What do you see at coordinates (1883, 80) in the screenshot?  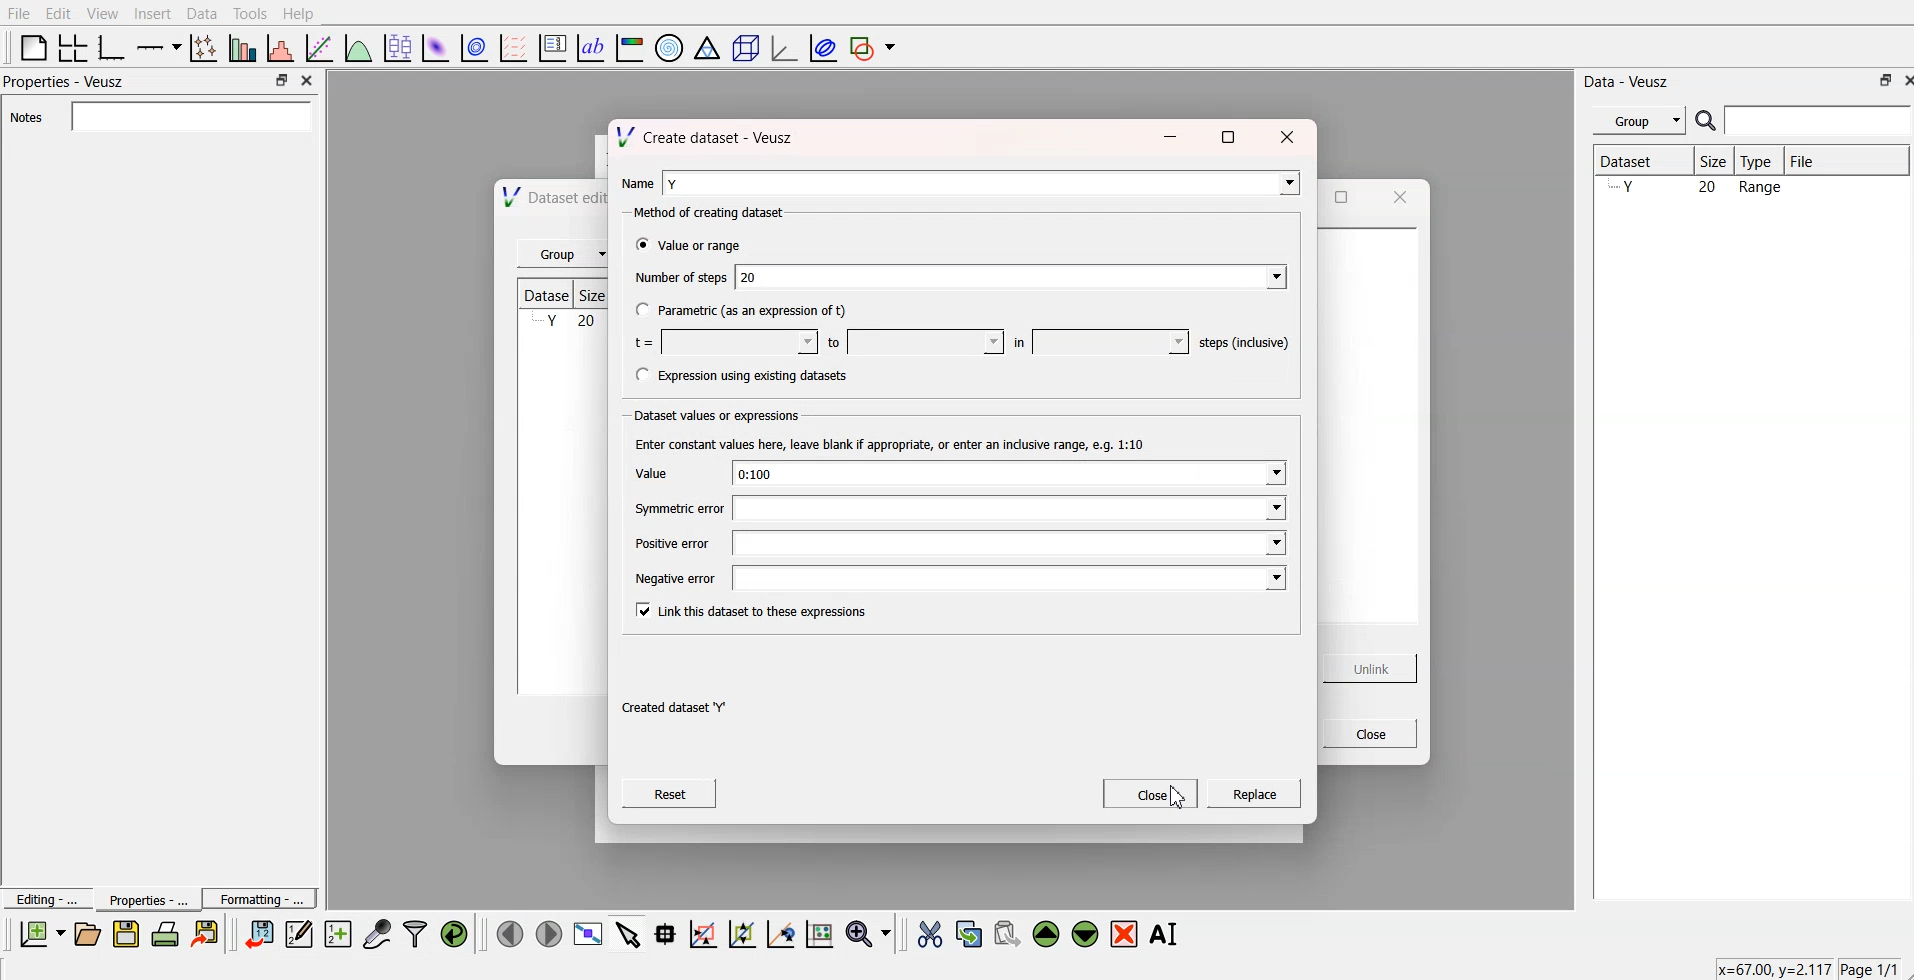 I see `Min/Max` at bounding box center [1883, 80].